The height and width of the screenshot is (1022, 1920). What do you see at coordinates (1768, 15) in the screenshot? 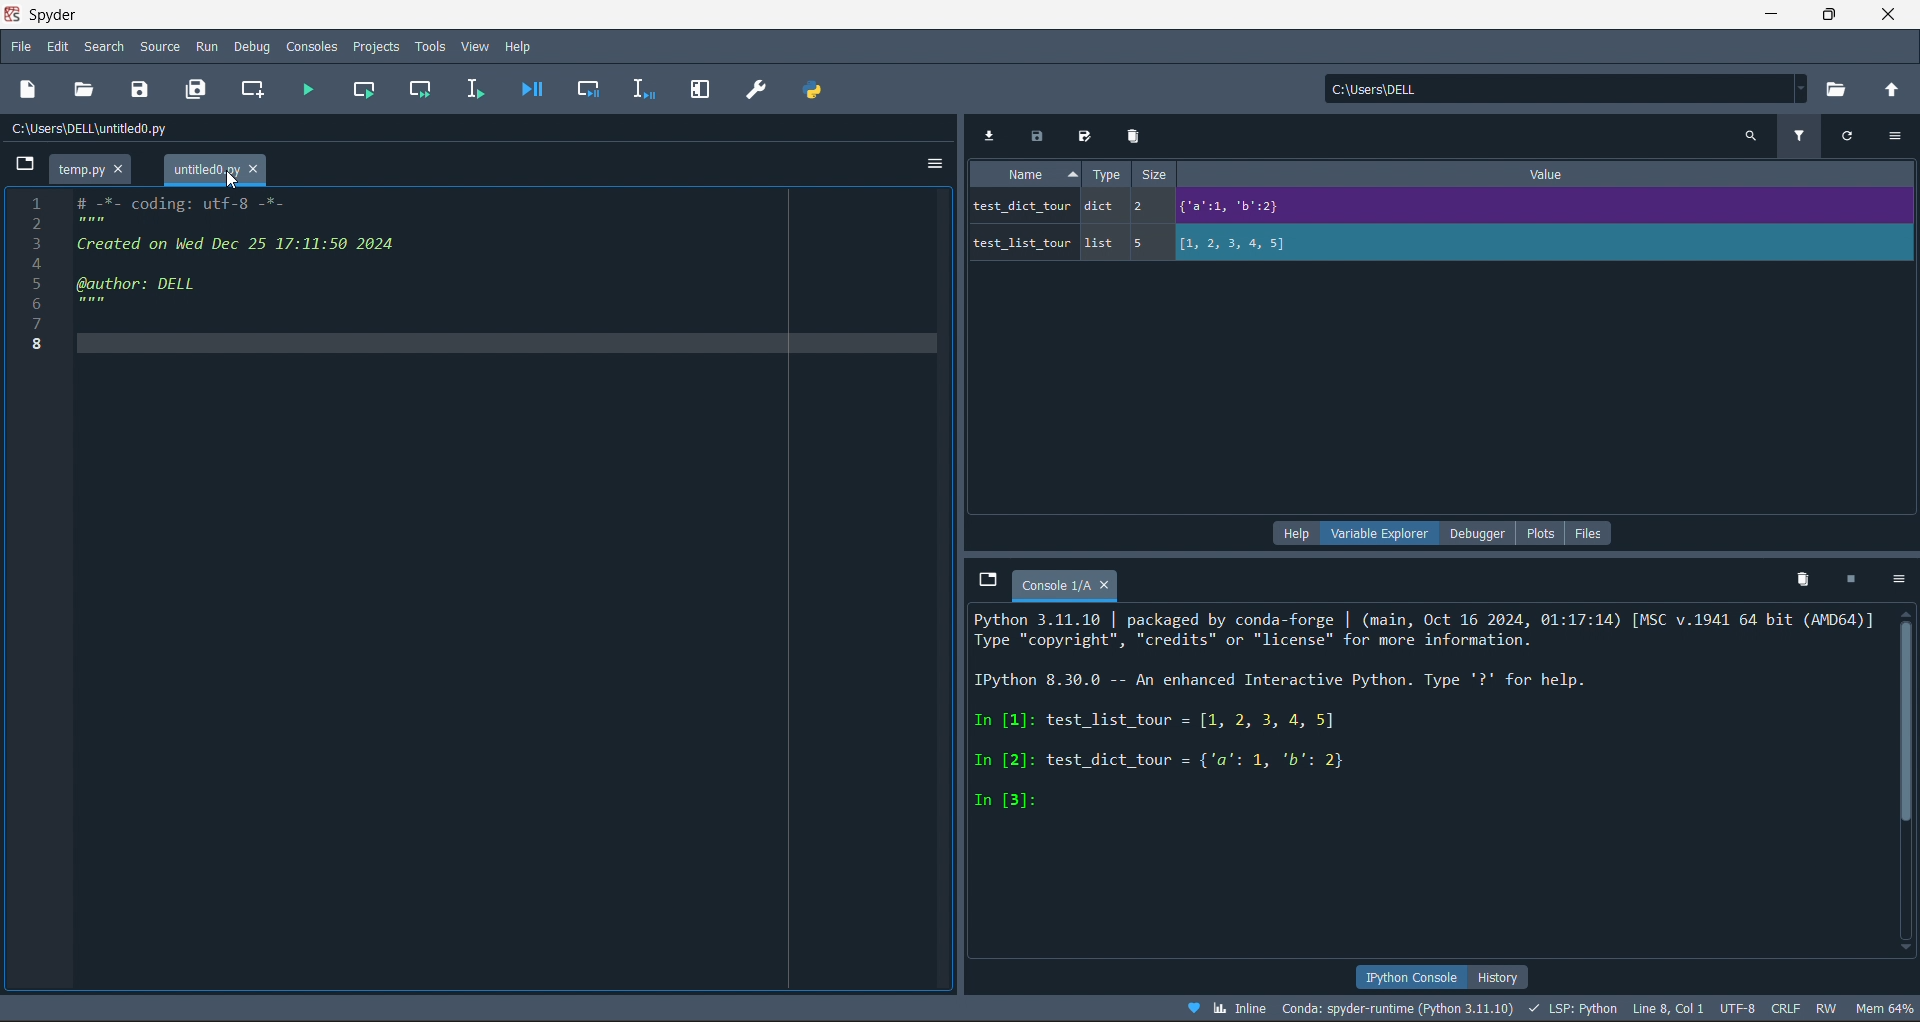
I see `minimiize` at bounding box center [1768, 15].